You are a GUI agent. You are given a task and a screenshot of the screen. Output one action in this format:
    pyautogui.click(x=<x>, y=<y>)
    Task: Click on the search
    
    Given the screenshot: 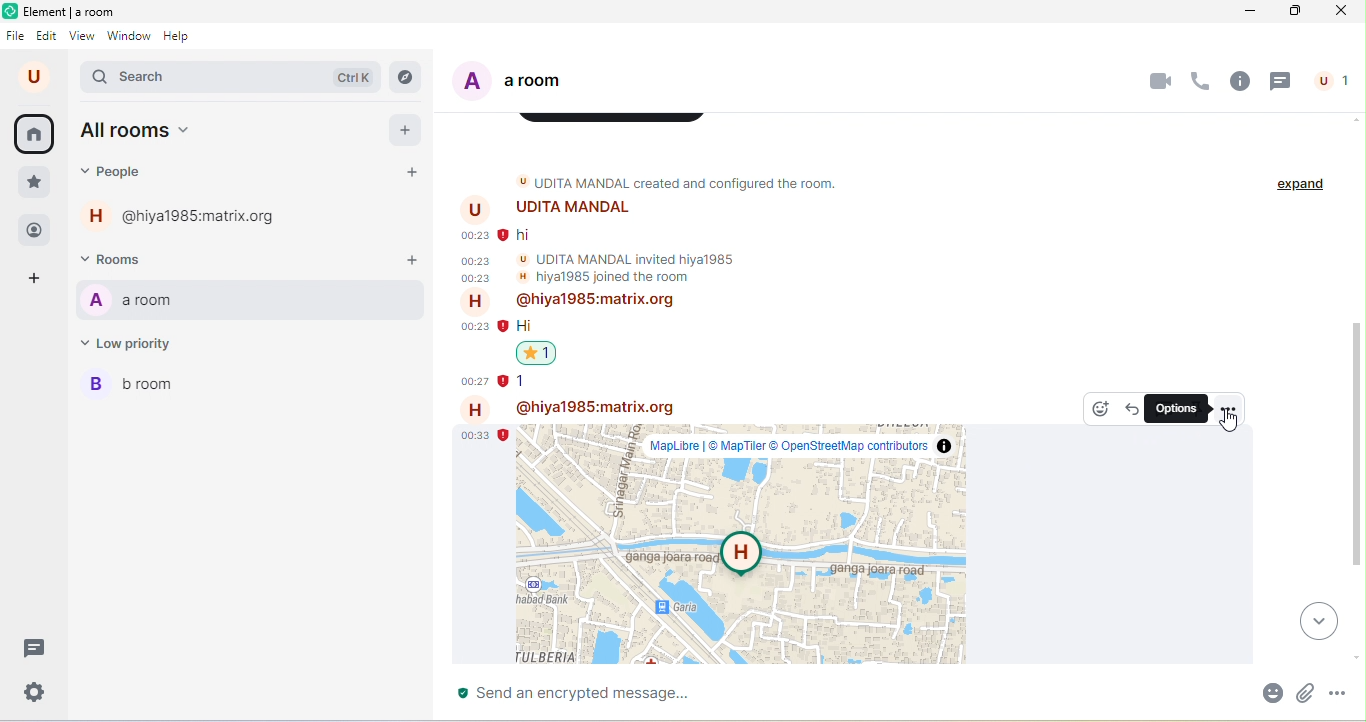 What is the action you would take?
    pyautogui.click(x=230, y=79)
    